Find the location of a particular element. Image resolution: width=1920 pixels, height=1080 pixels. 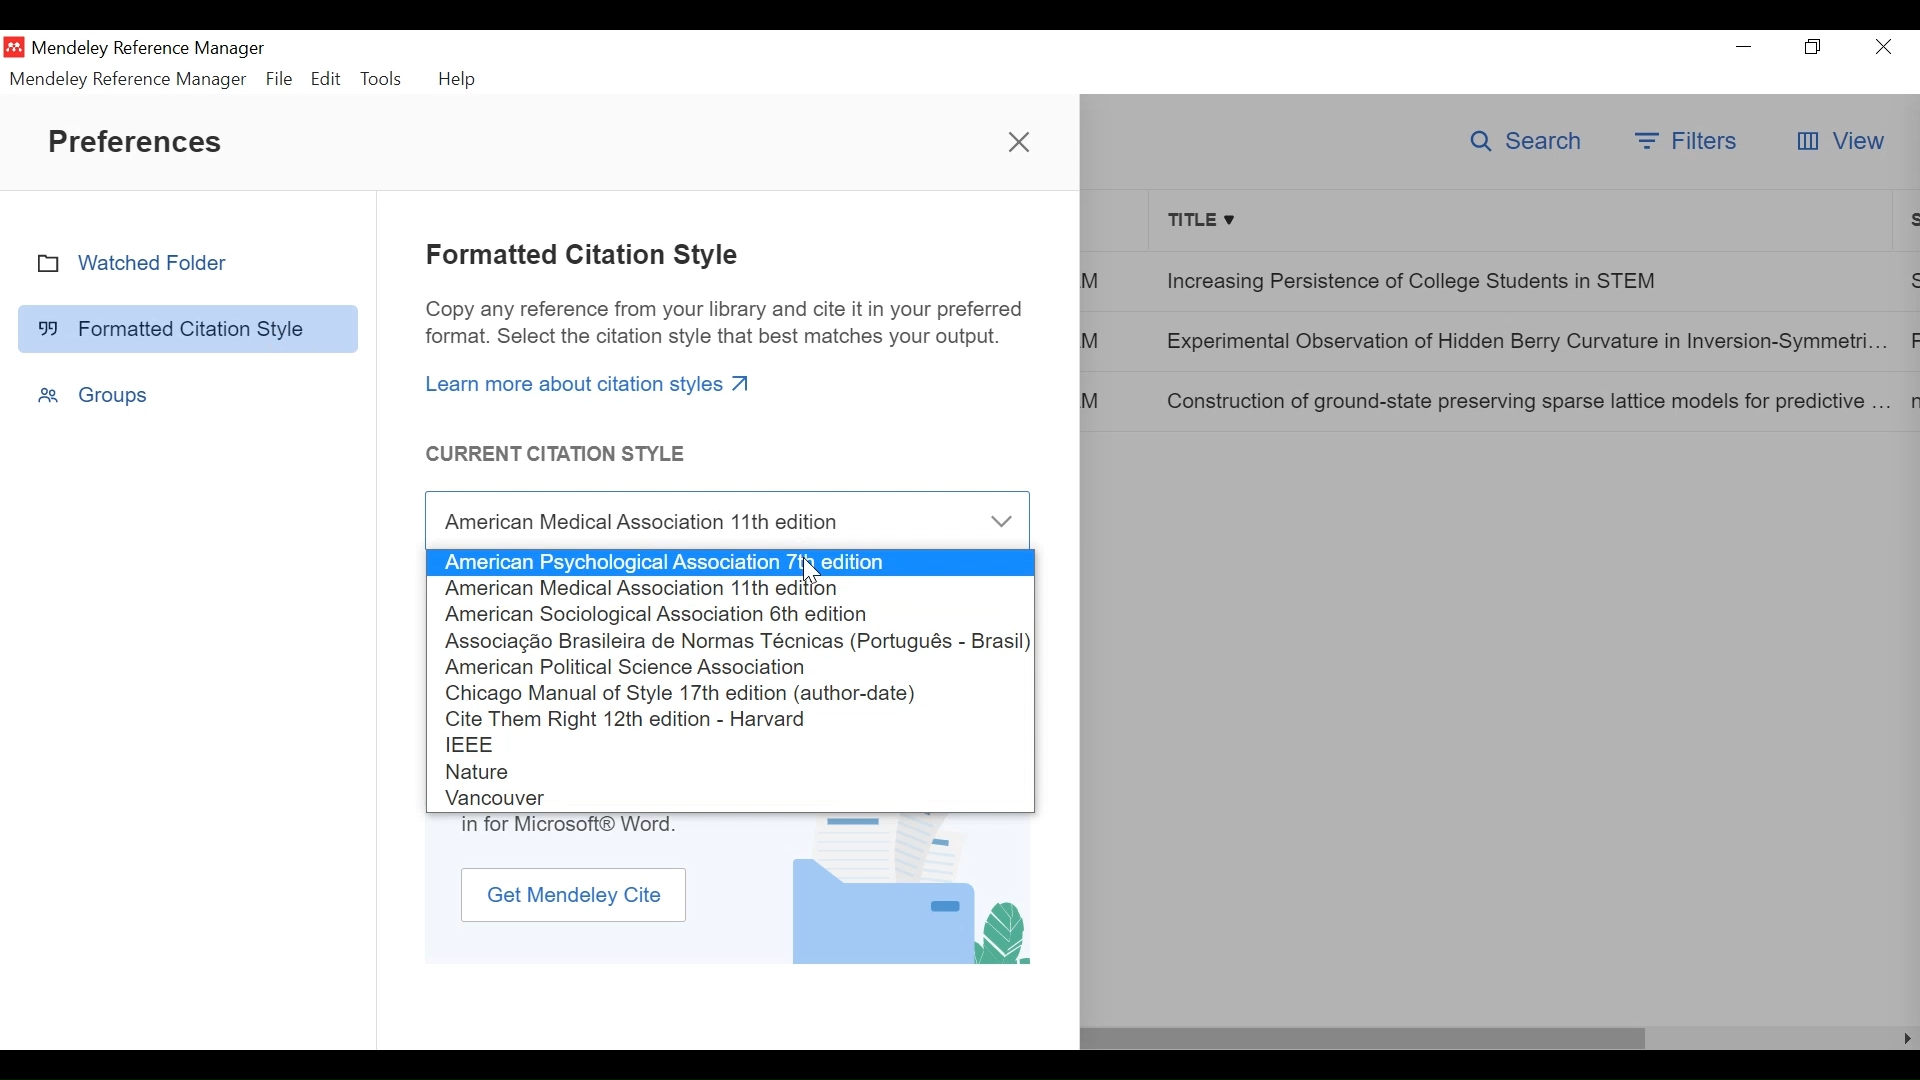

Copy any reference from your library and cite it in your preferred format. Select the citation style that best matches your output is located at coordinates (724, 324).